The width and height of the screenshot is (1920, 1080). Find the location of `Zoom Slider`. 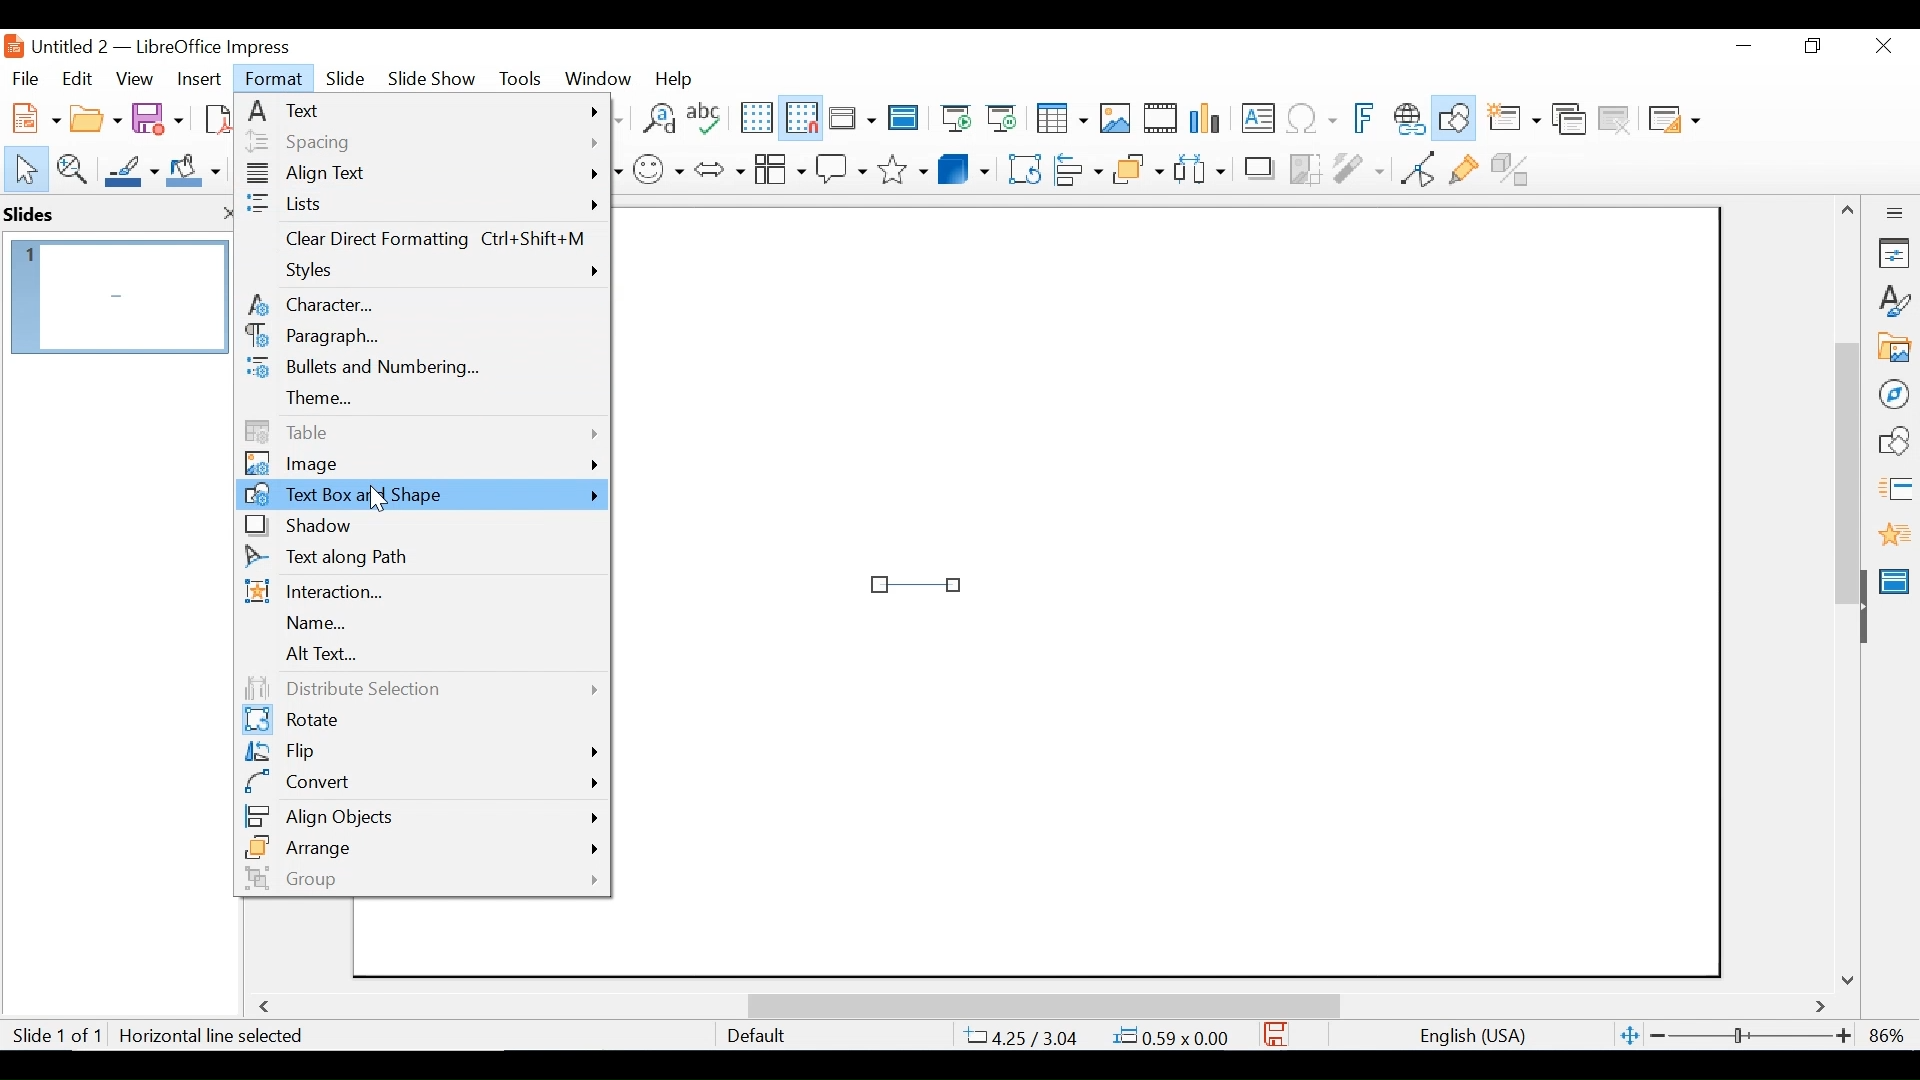

Zoom Slider is located at coordinates (1749, 1037).